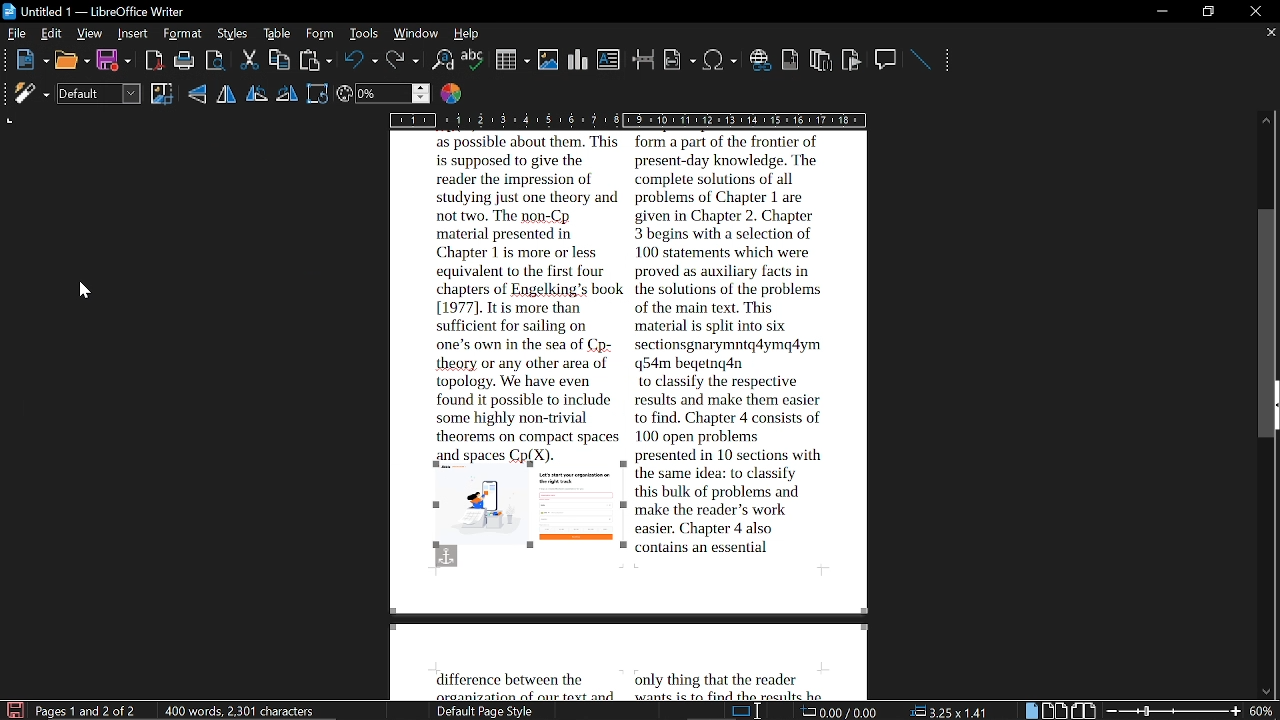 The image size is (1280, 720). I want to click on style, so click(234, 33).